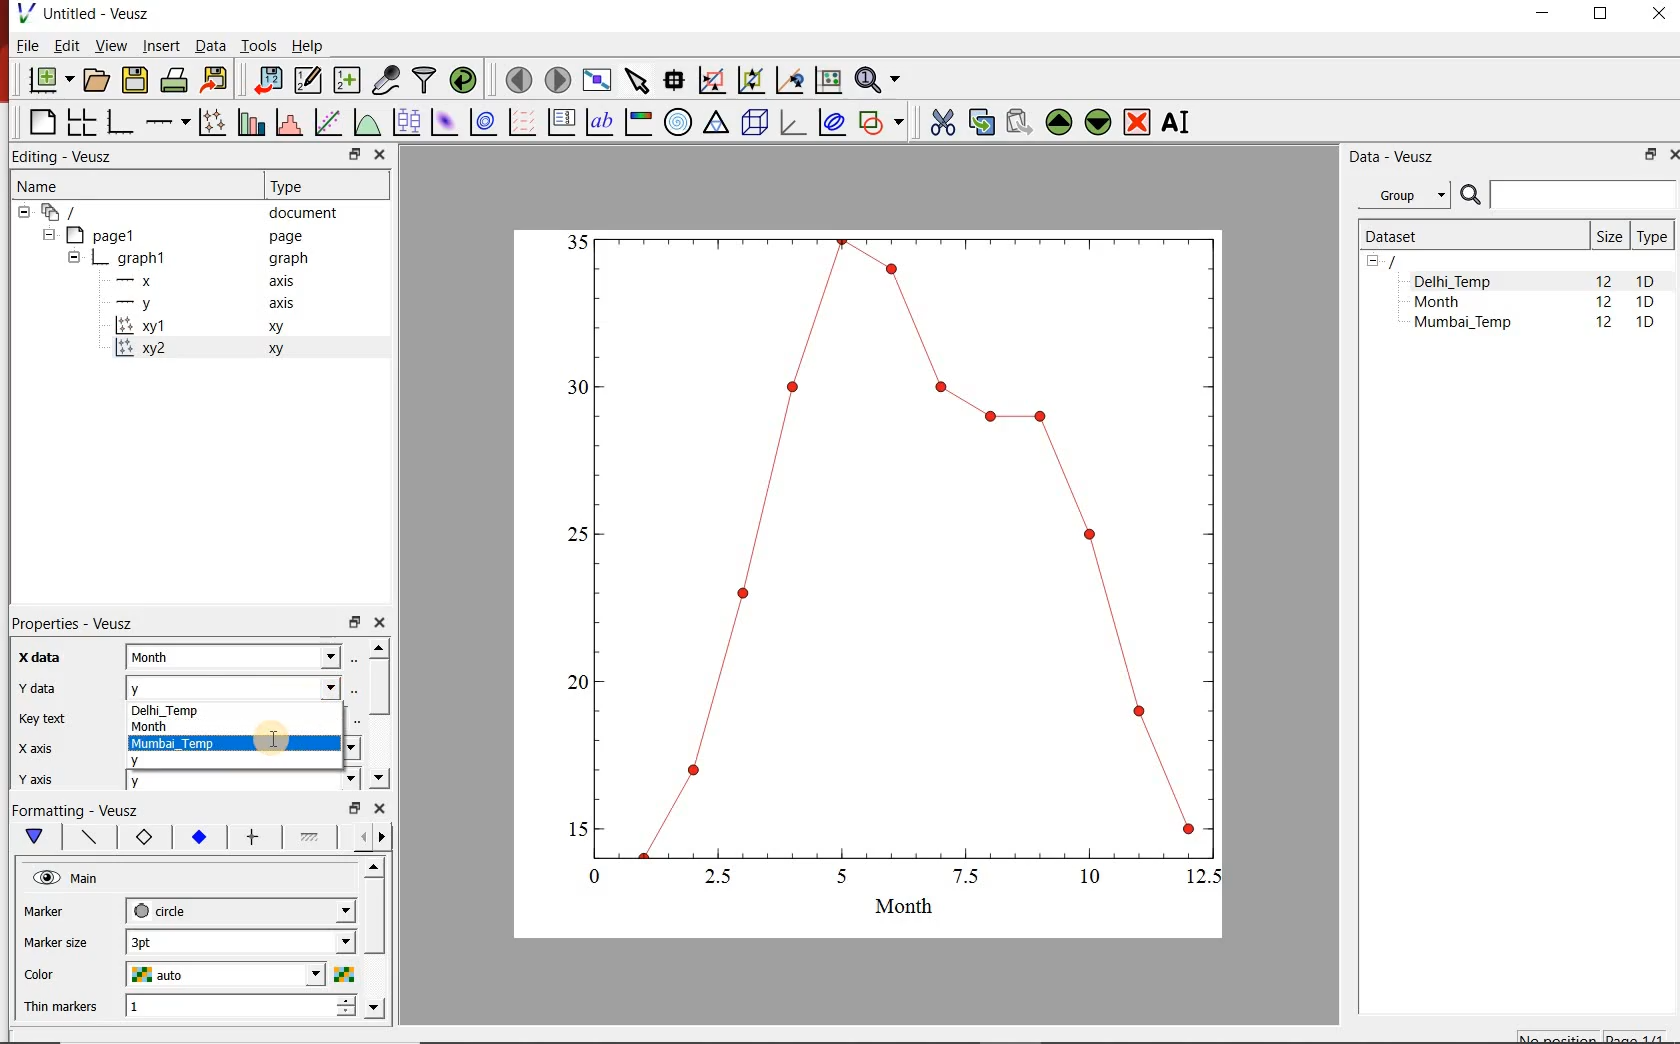  Describe the element at coordinates (1651, 155) in the screenshot. I see `RESTORE` at that location.